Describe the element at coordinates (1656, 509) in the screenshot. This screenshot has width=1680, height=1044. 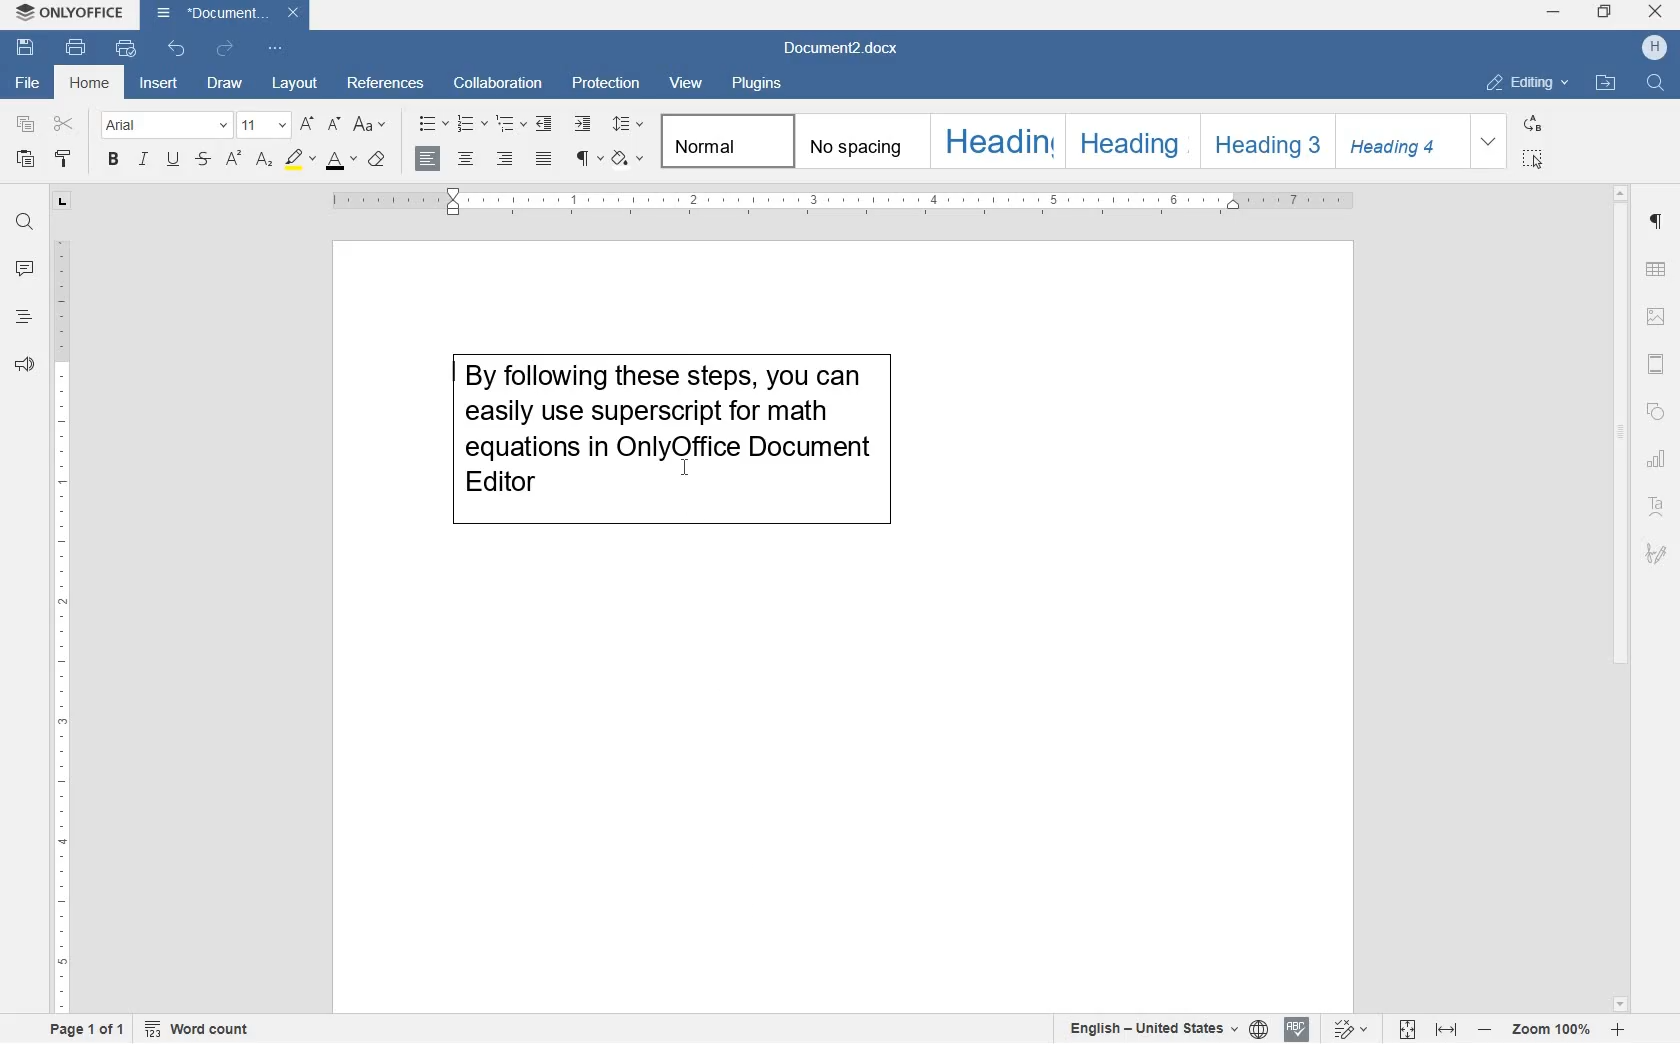
I see `text art` at that location.